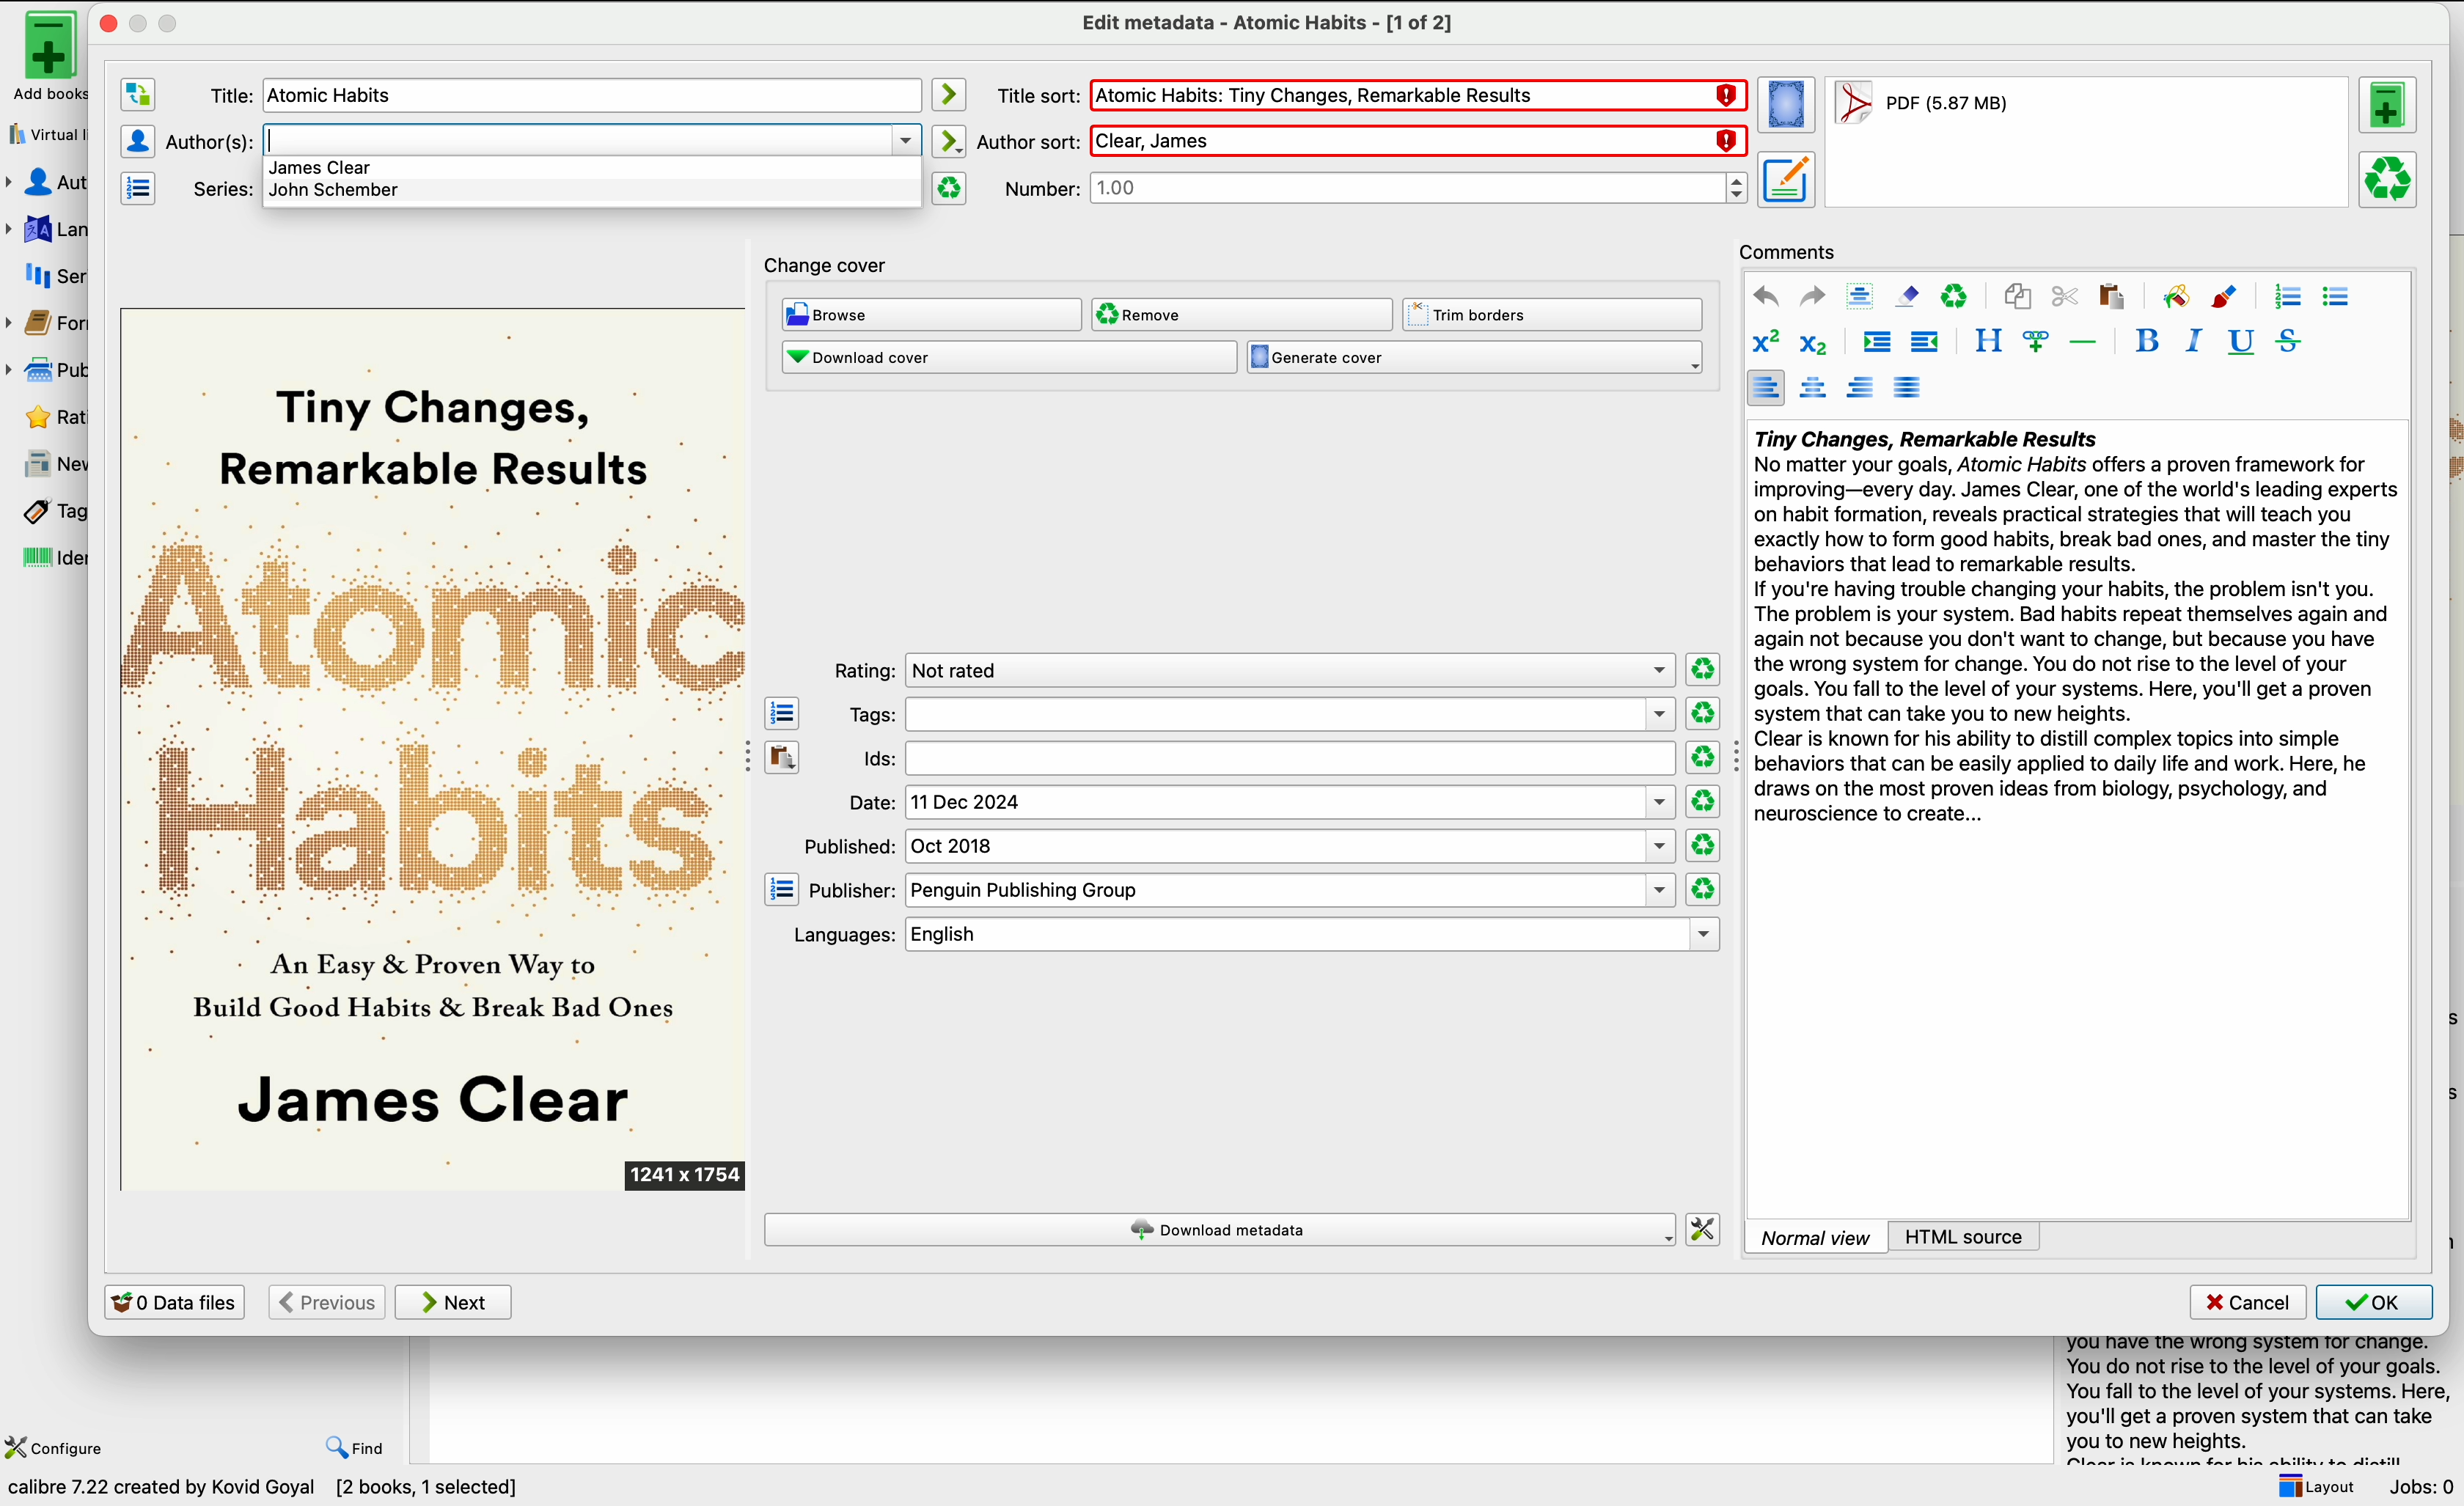 The image size is (2464, 1506). Describe the element at coordinates (1258, 715) in the screenshot. I see `tags` at that location.